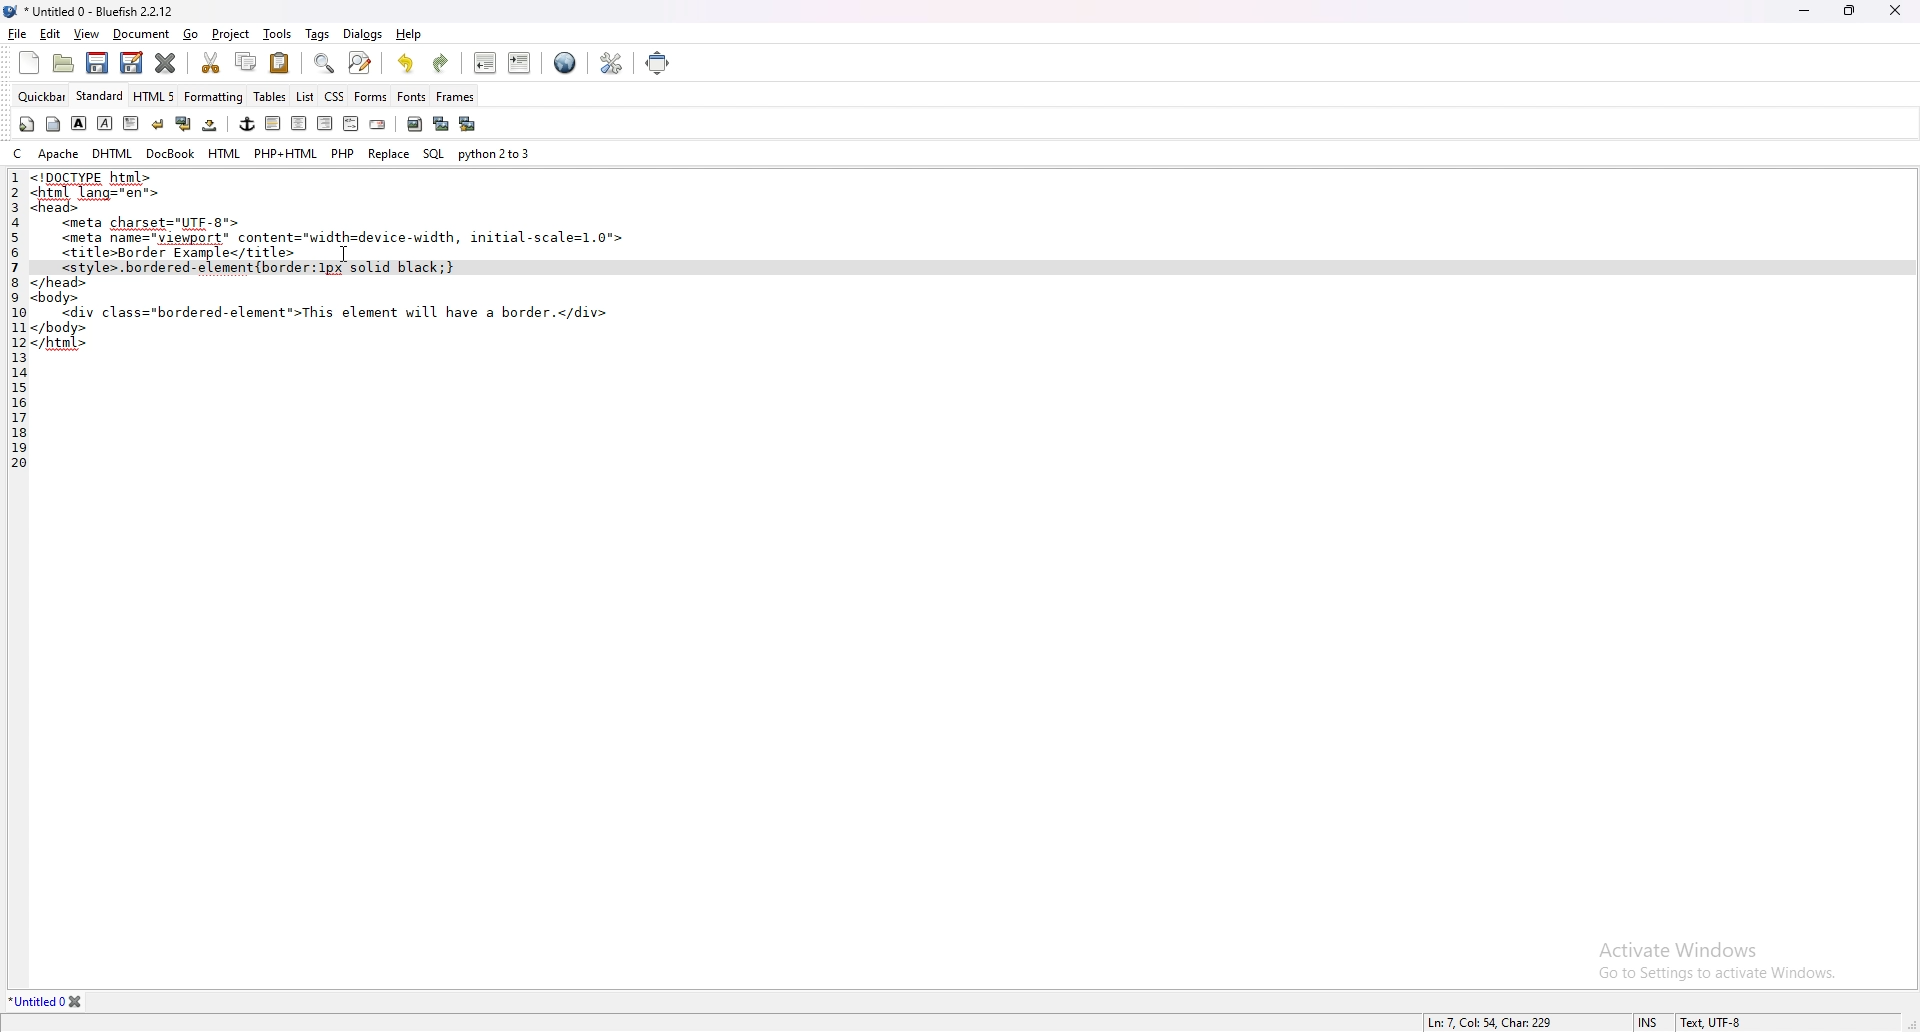 The image size is (1920, 1032). Describe the element at coordinates (42, 97) in the screenshot. I see `quickbar` at that location.